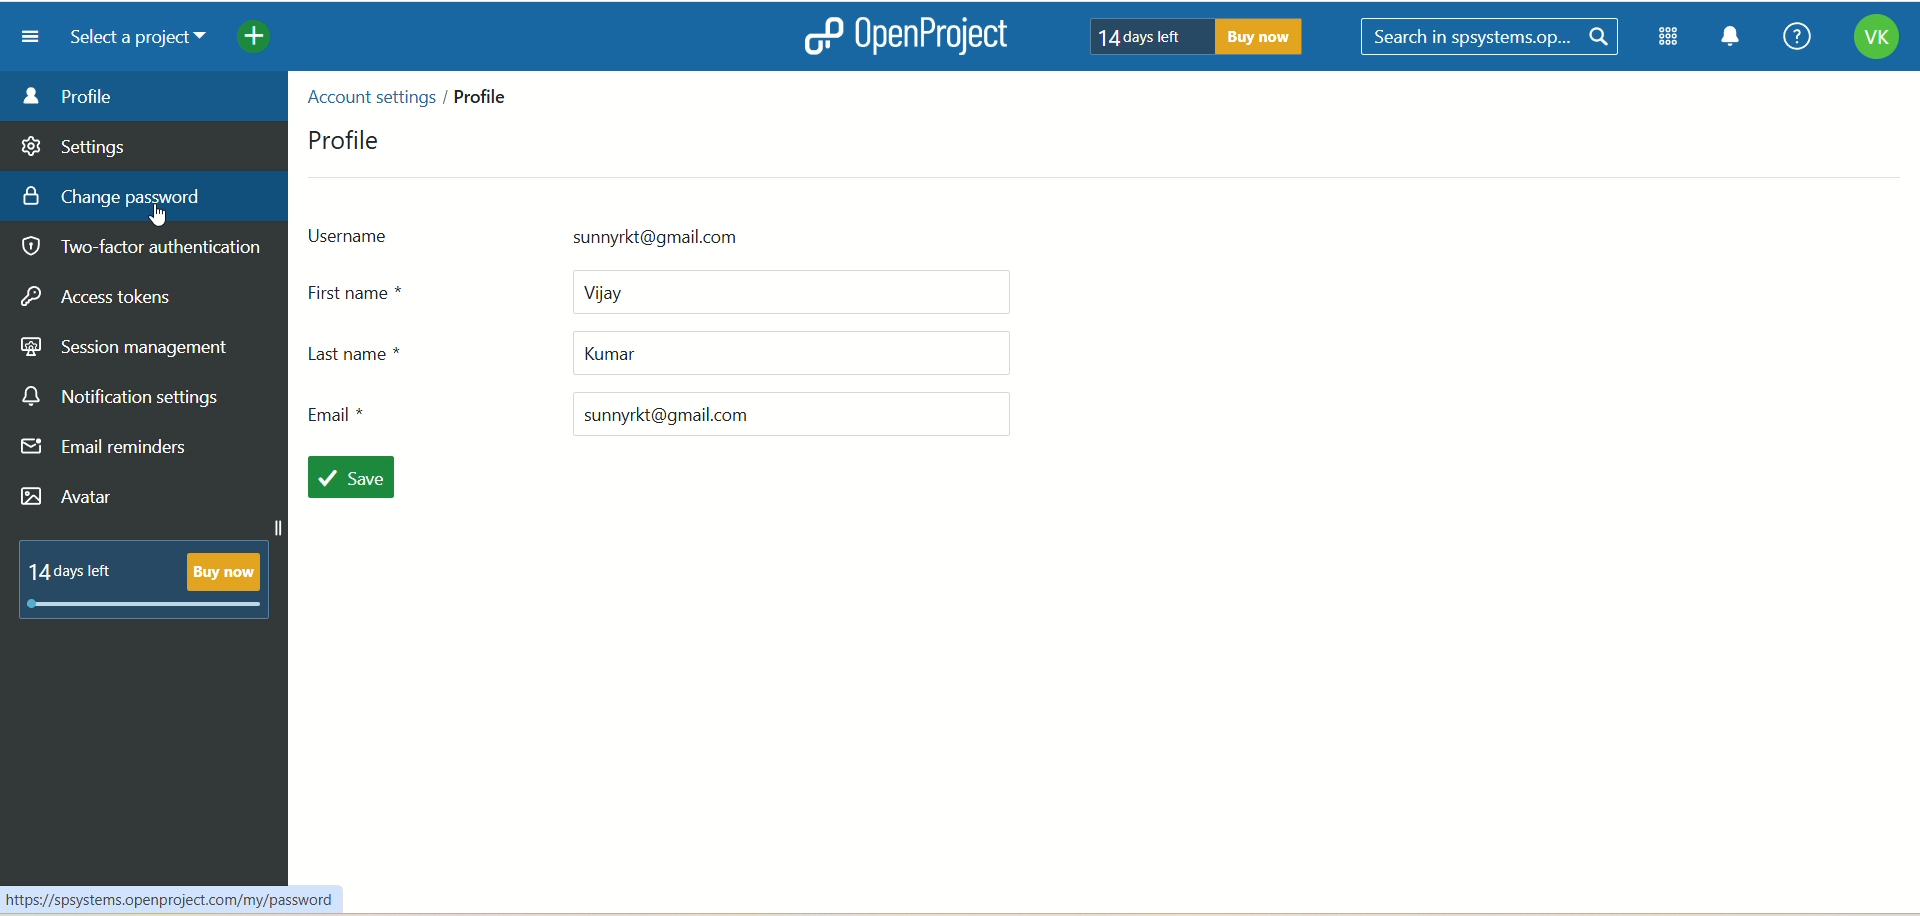  Describe the element at coordinates (671, 417) in the screenshot. I see `email` at that location.